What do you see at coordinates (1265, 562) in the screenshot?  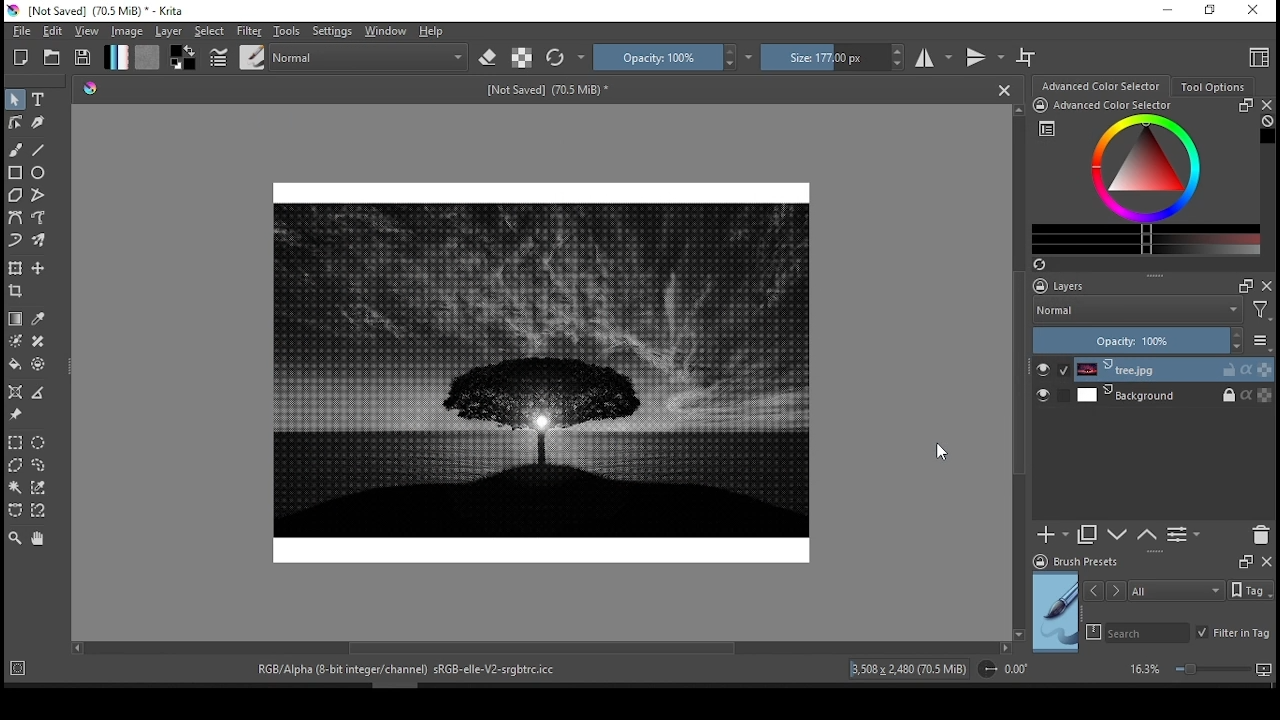 I see `close docker` at bounding box center [1265, 562].